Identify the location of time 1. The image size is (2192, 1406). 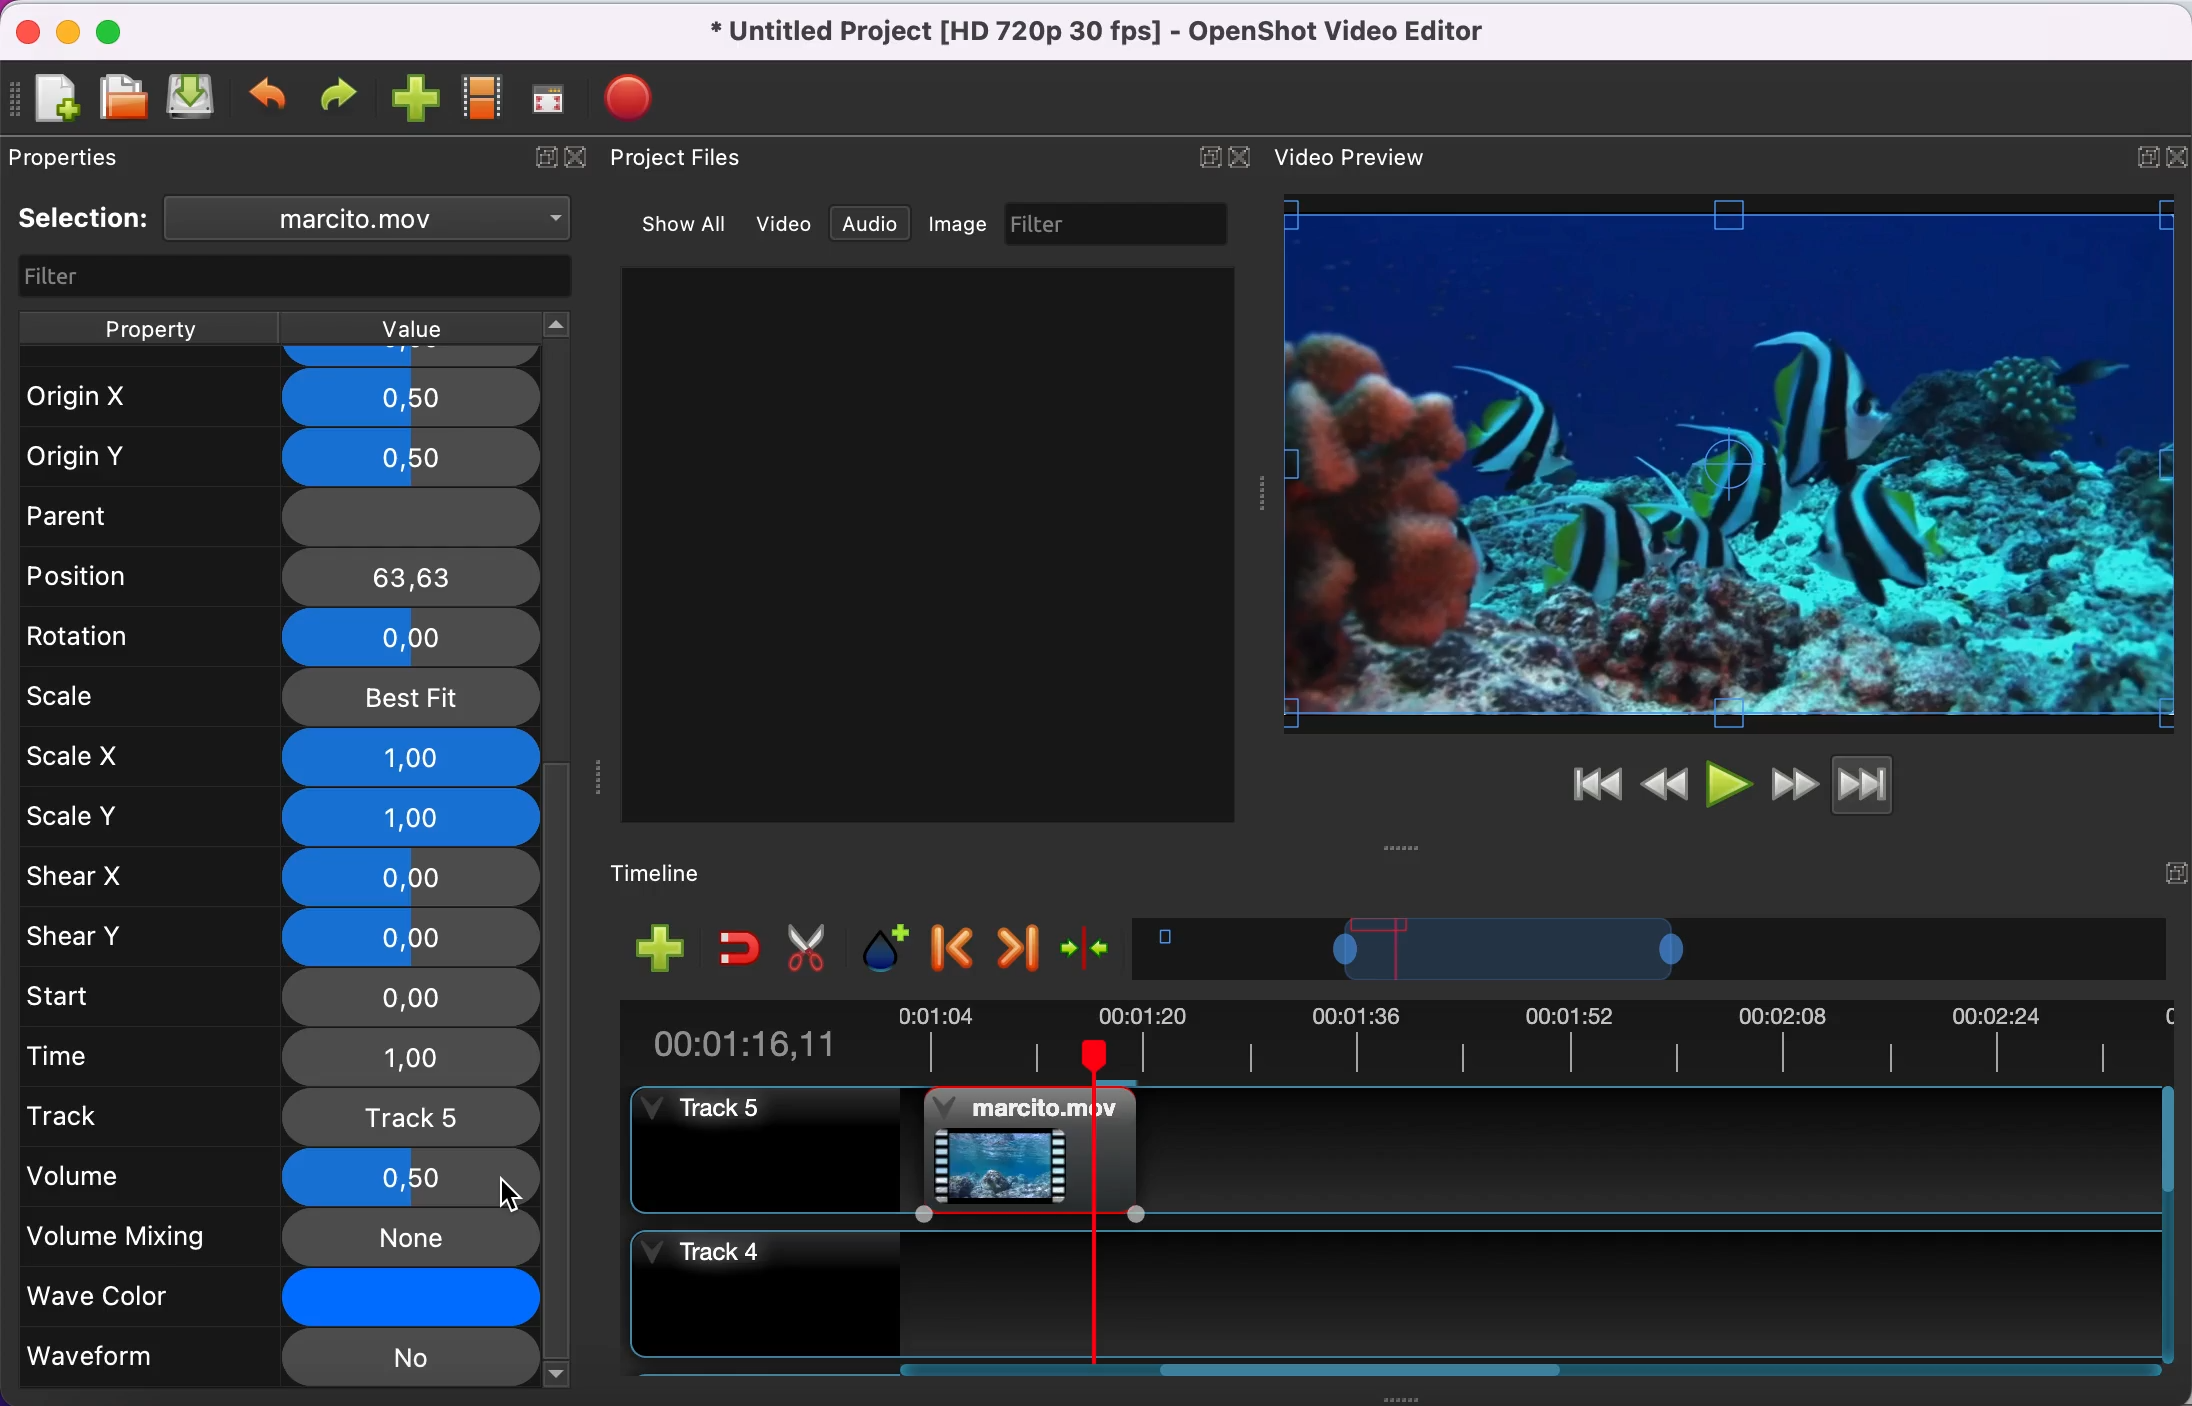
(281, 1056).